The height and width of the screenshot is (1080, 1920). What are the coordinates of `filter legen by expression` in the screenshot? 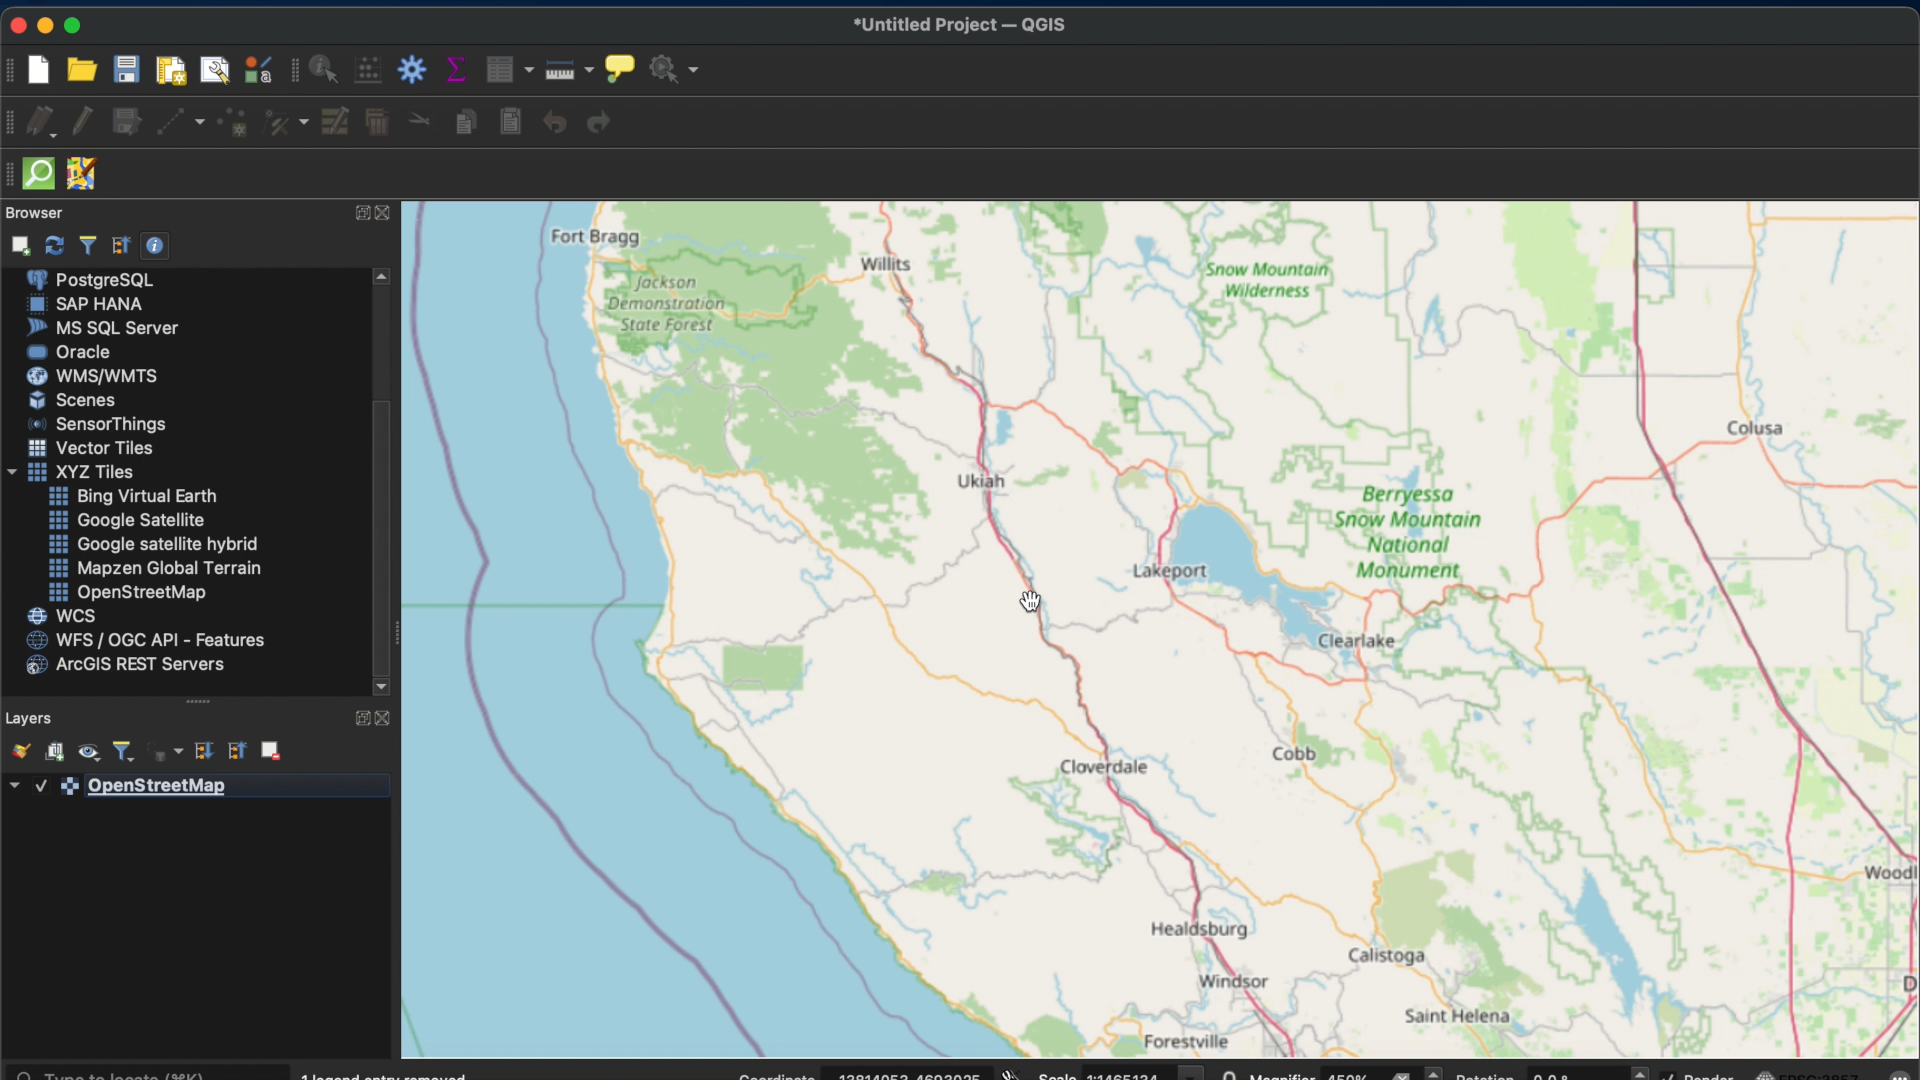 It's located at (166, 752).